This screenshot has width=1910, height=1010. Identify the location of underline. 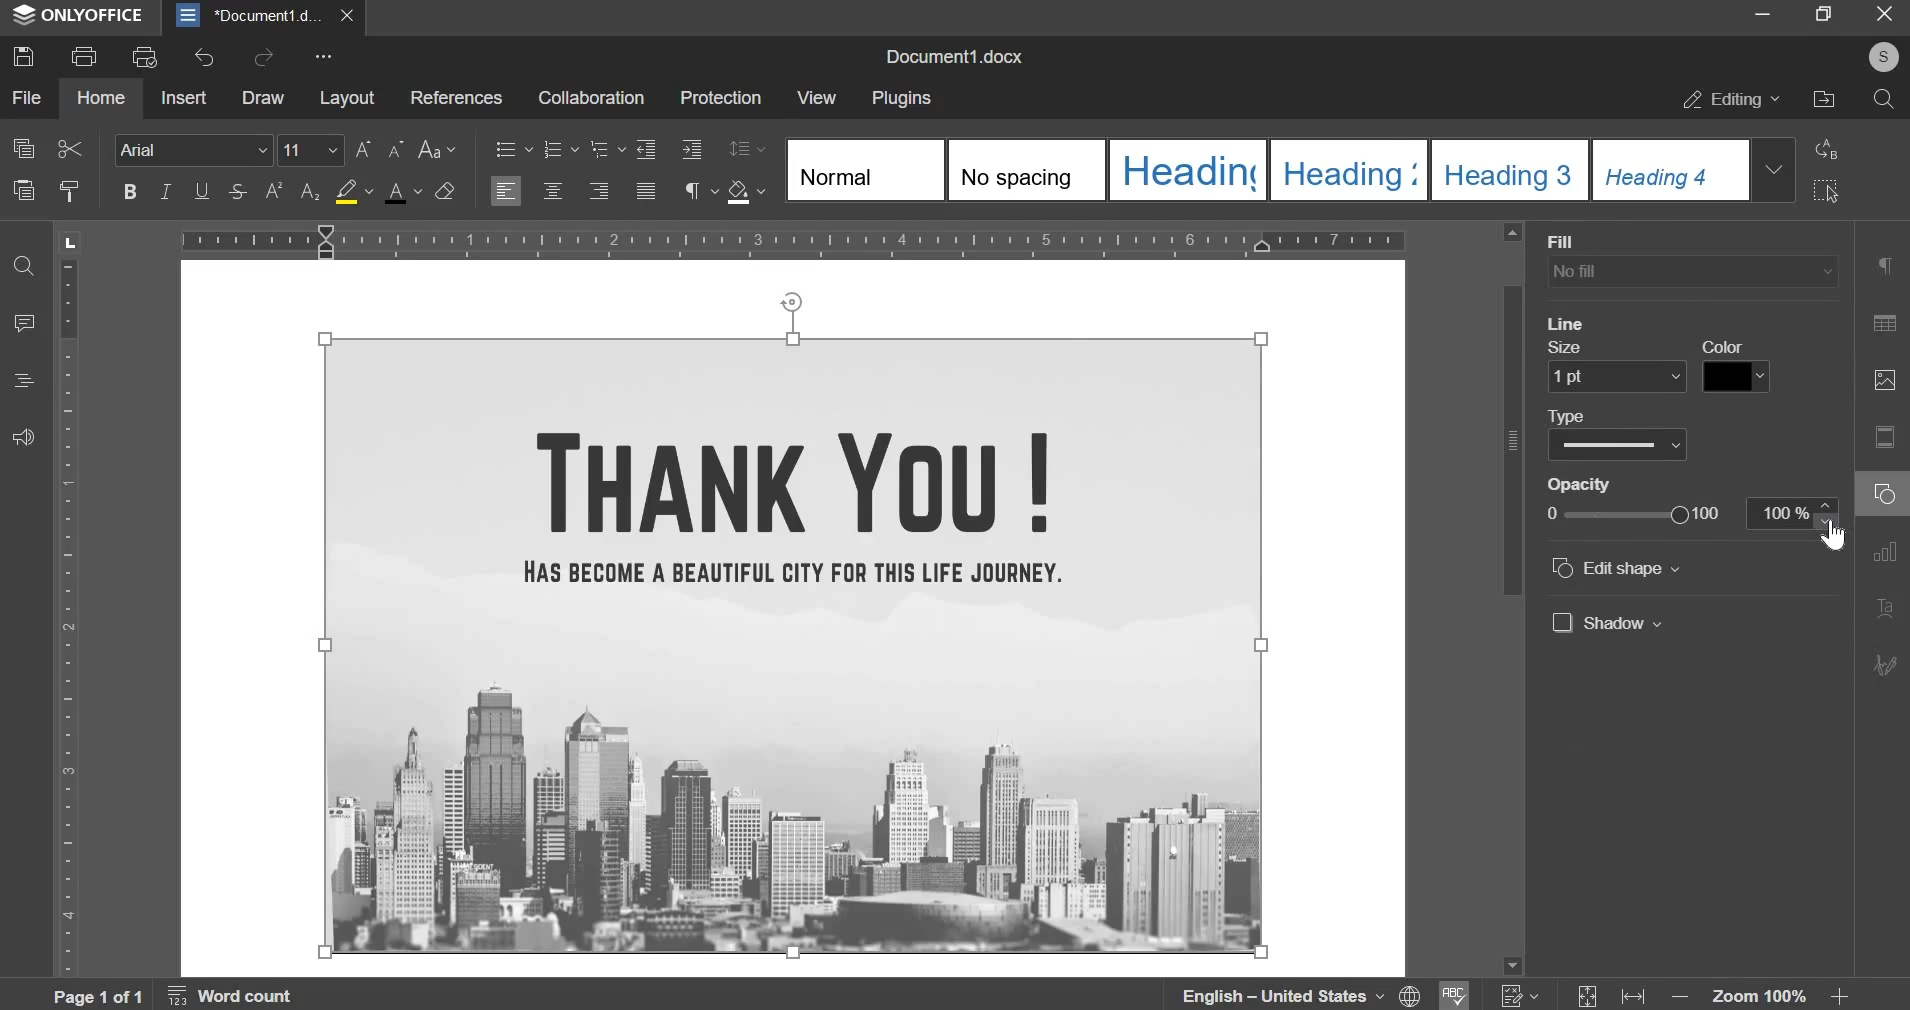
(202, 190).